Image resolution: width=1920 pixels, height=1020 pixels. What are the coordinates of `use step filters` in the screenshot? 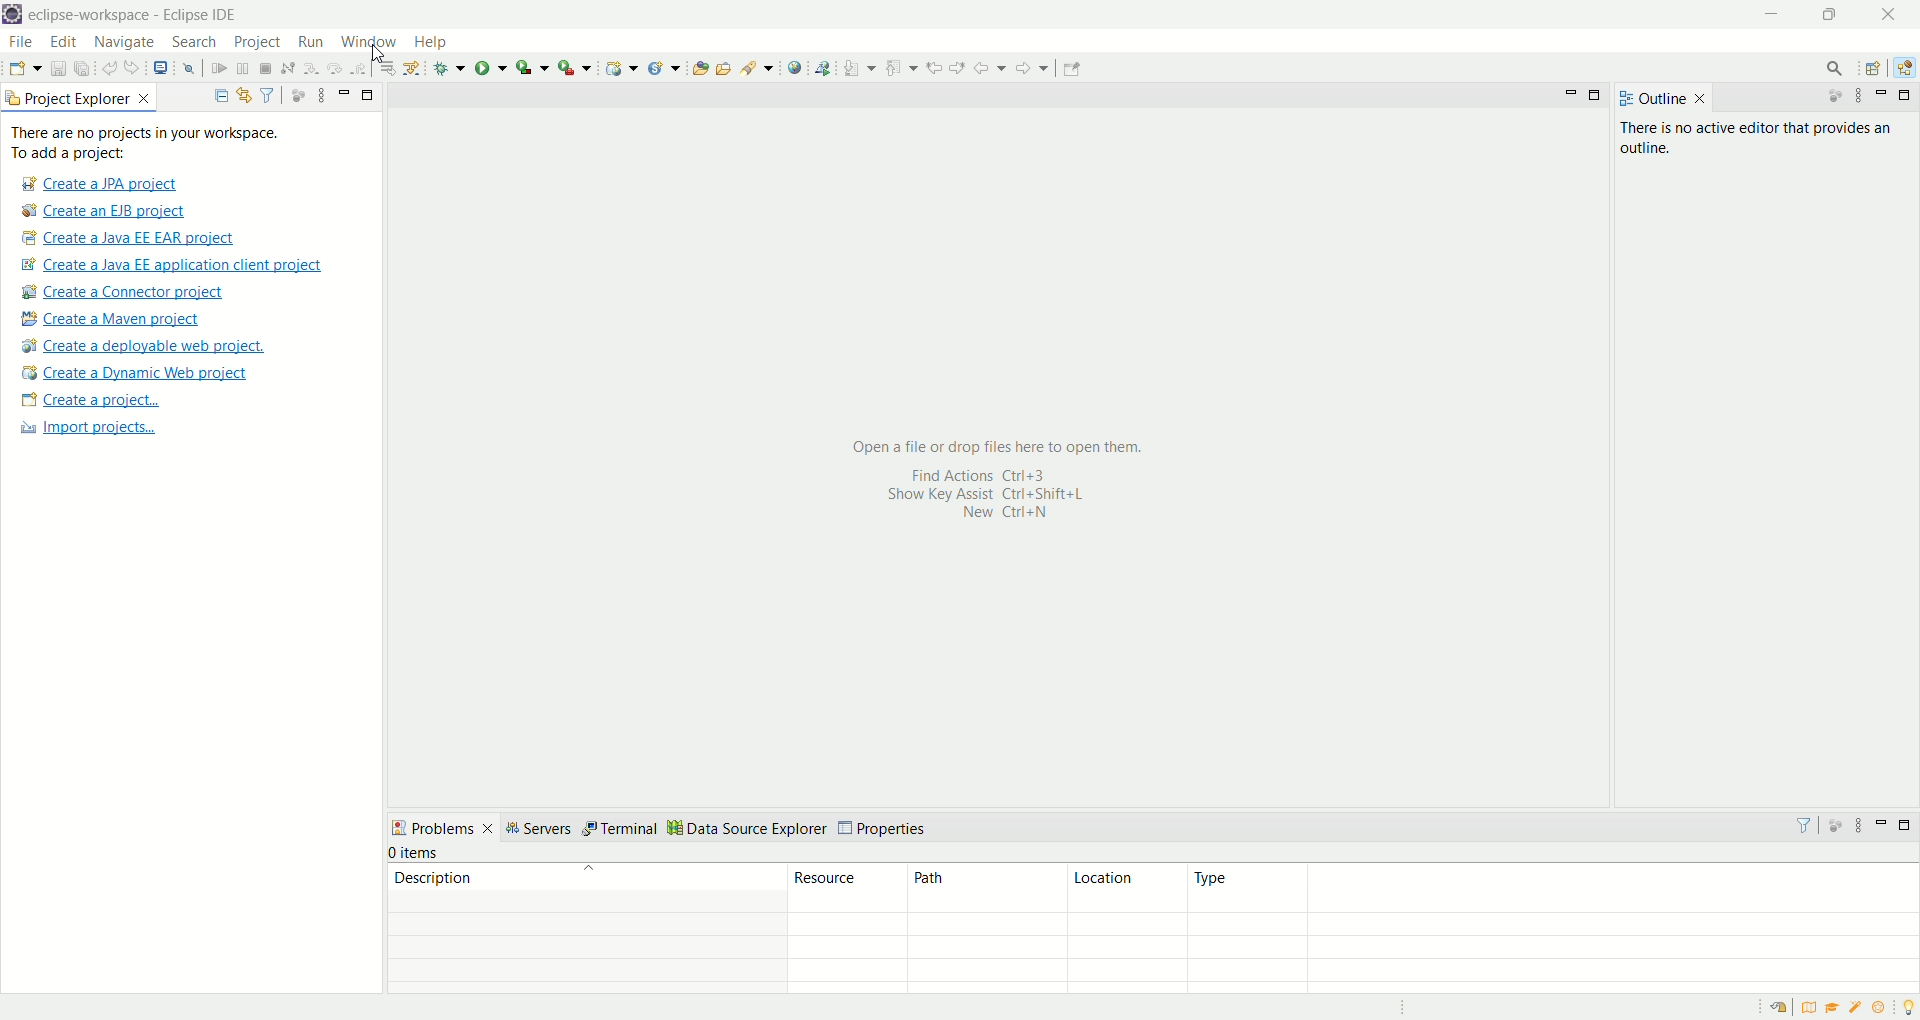 It's located at (413, 67).